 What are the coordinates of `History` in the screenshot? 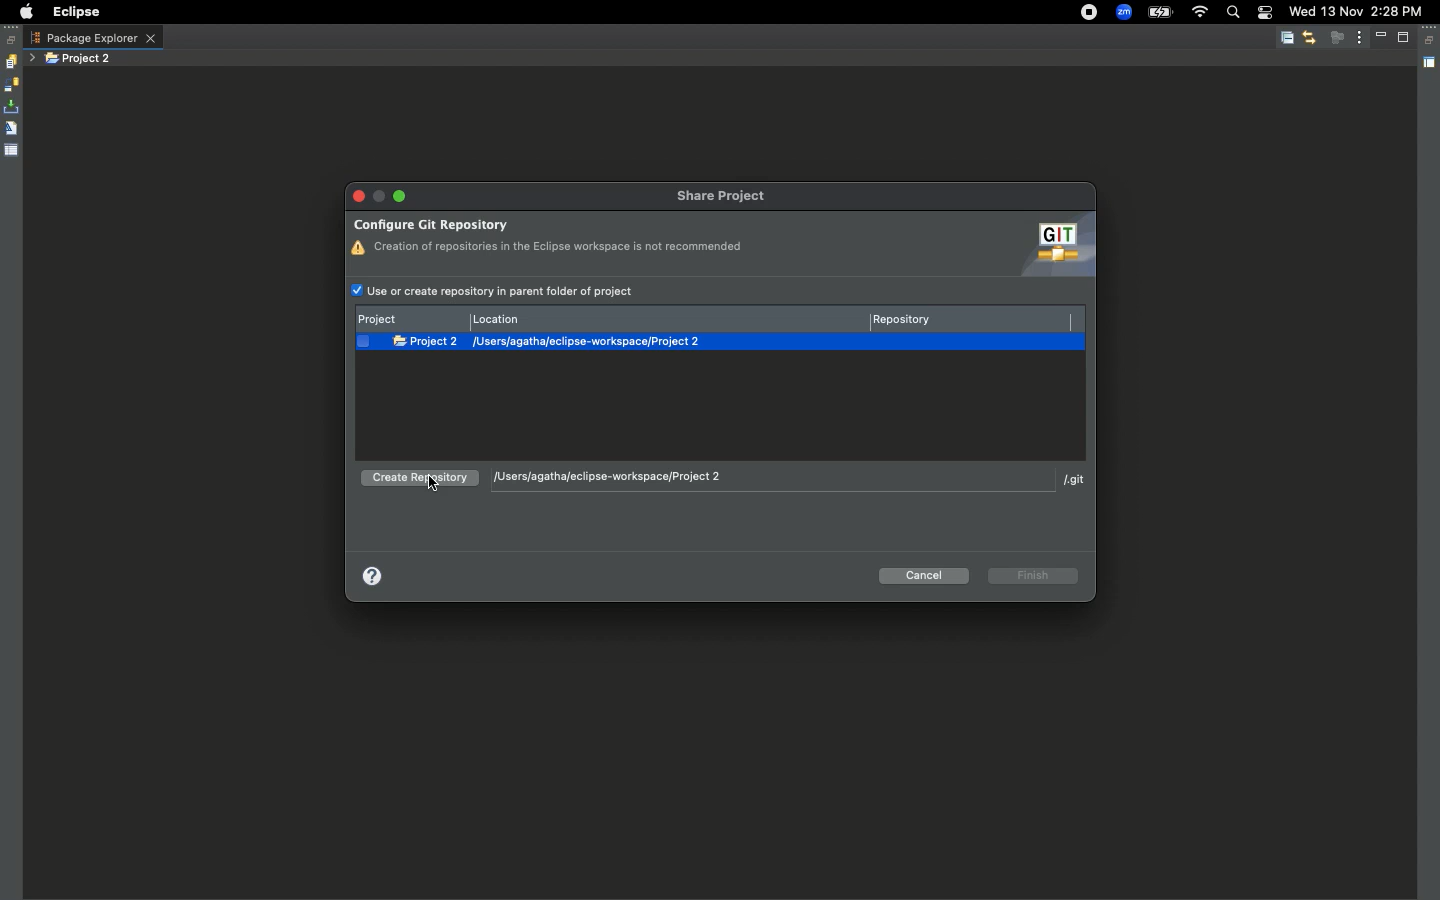 It's located at (10, 62).